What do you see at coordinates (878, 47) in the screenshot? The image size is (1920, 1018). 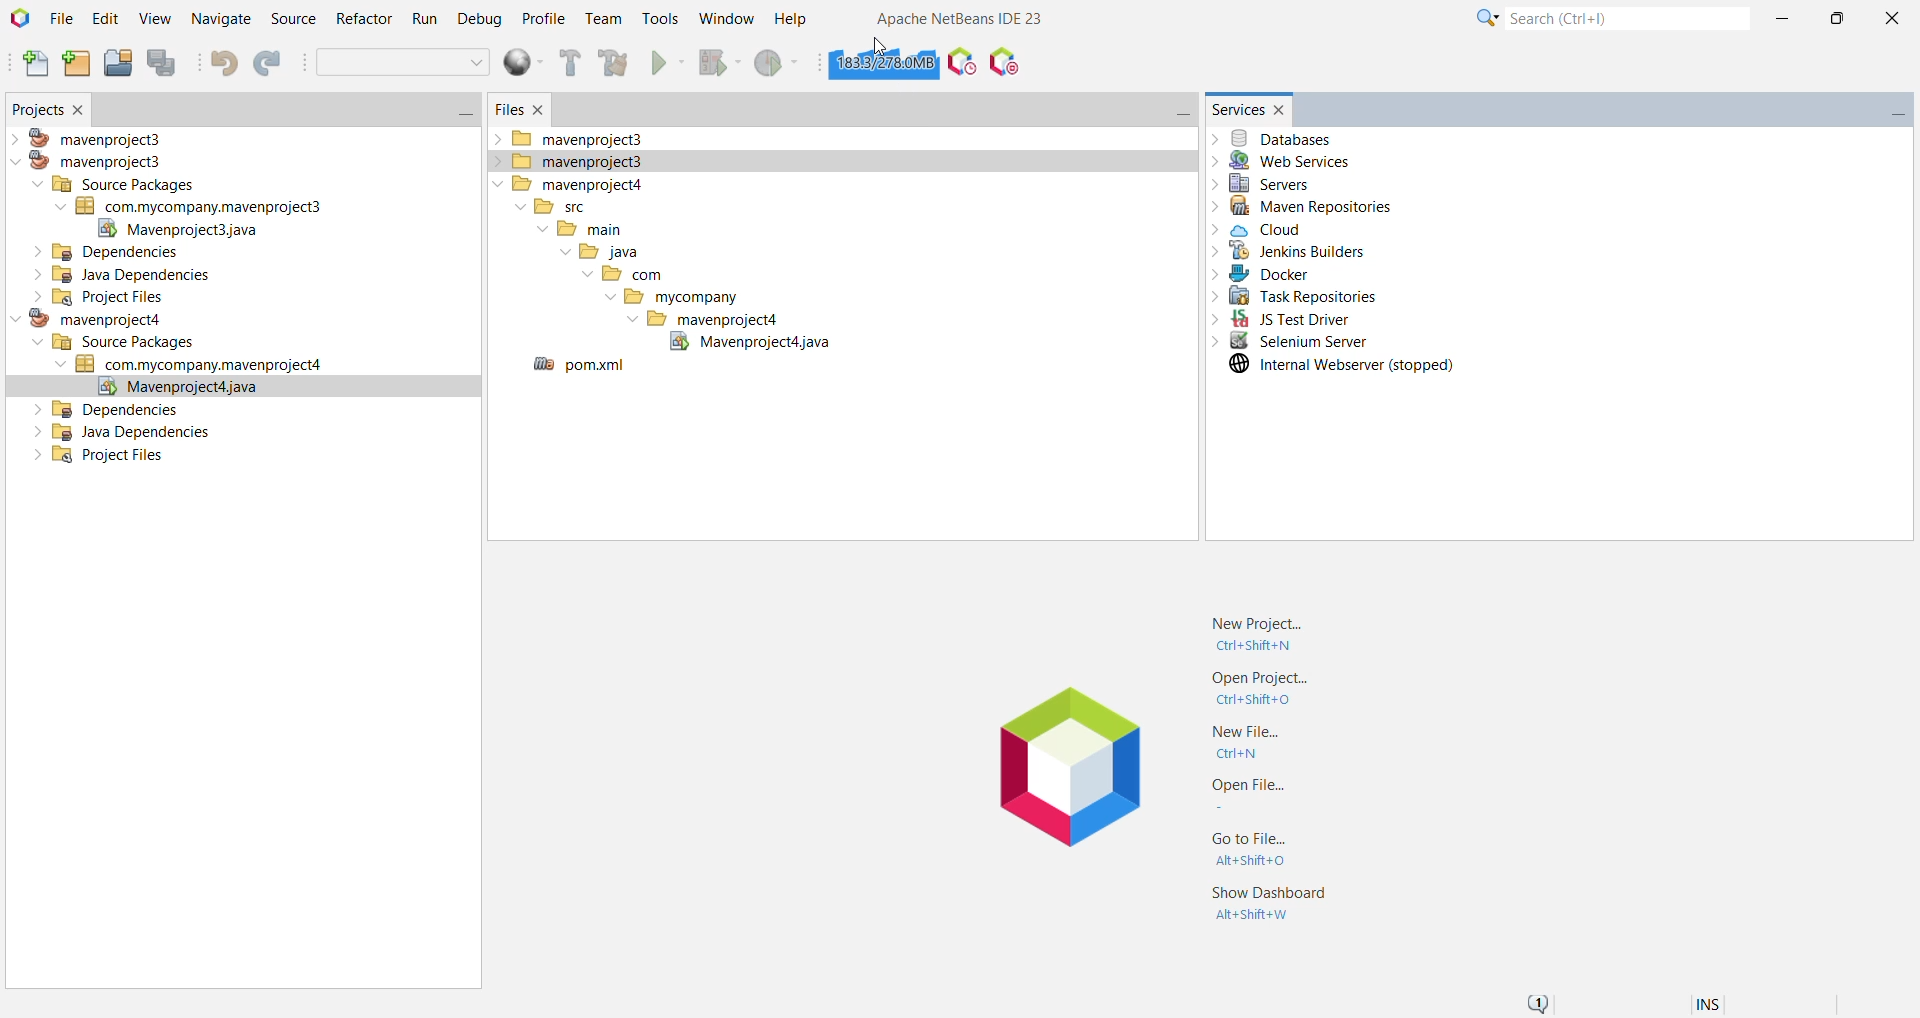 I see `Cursor` at bounding box center [878, 47].